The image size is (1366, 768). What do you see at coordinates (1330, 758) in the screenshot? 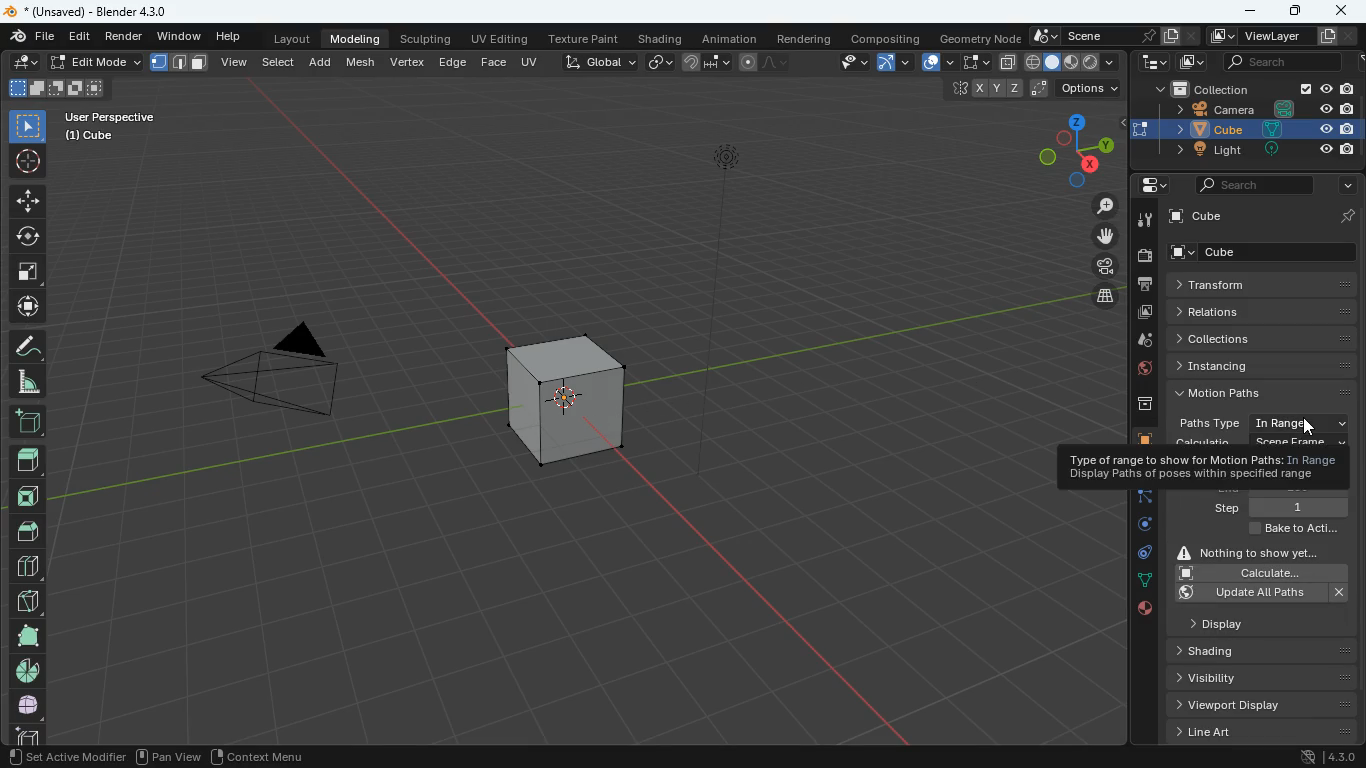
I see `version` at bounding box center [1330, 758].